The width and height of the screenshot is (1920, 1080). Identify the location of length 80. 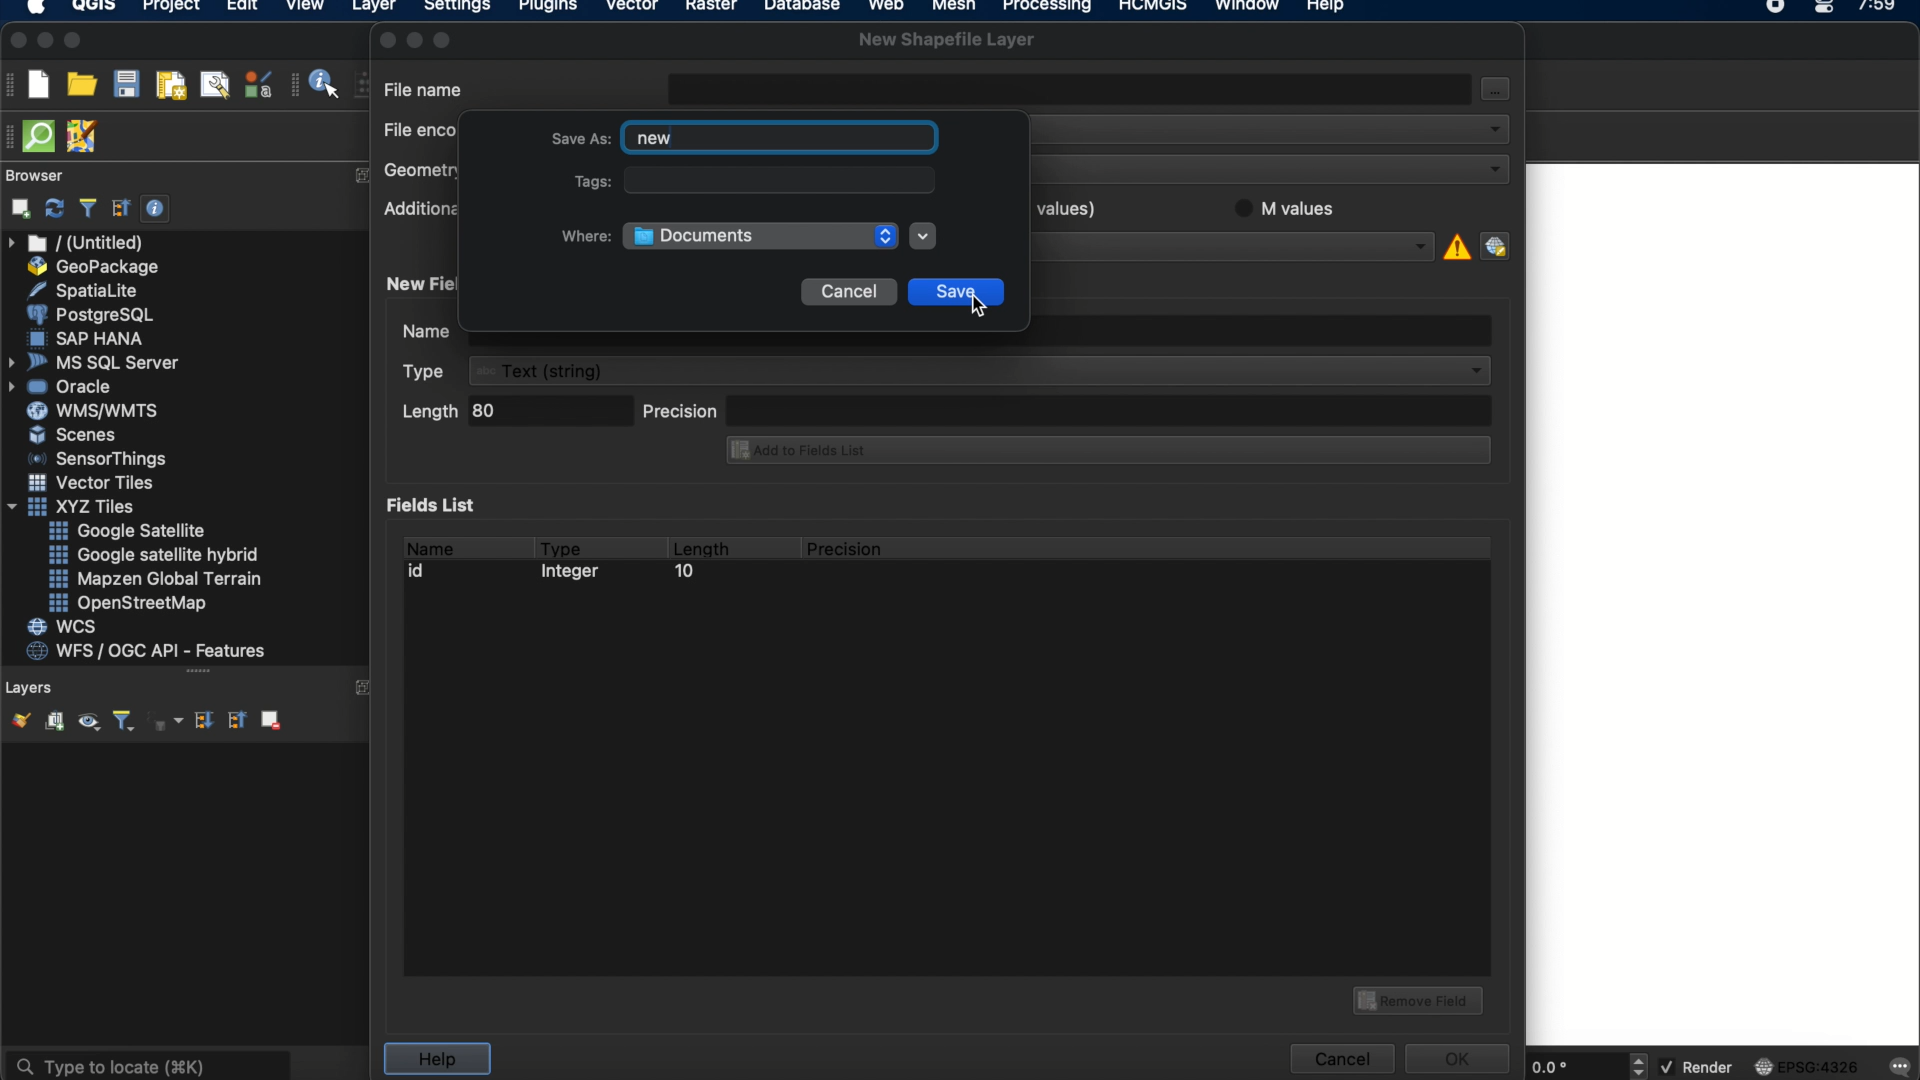
(513, 414).